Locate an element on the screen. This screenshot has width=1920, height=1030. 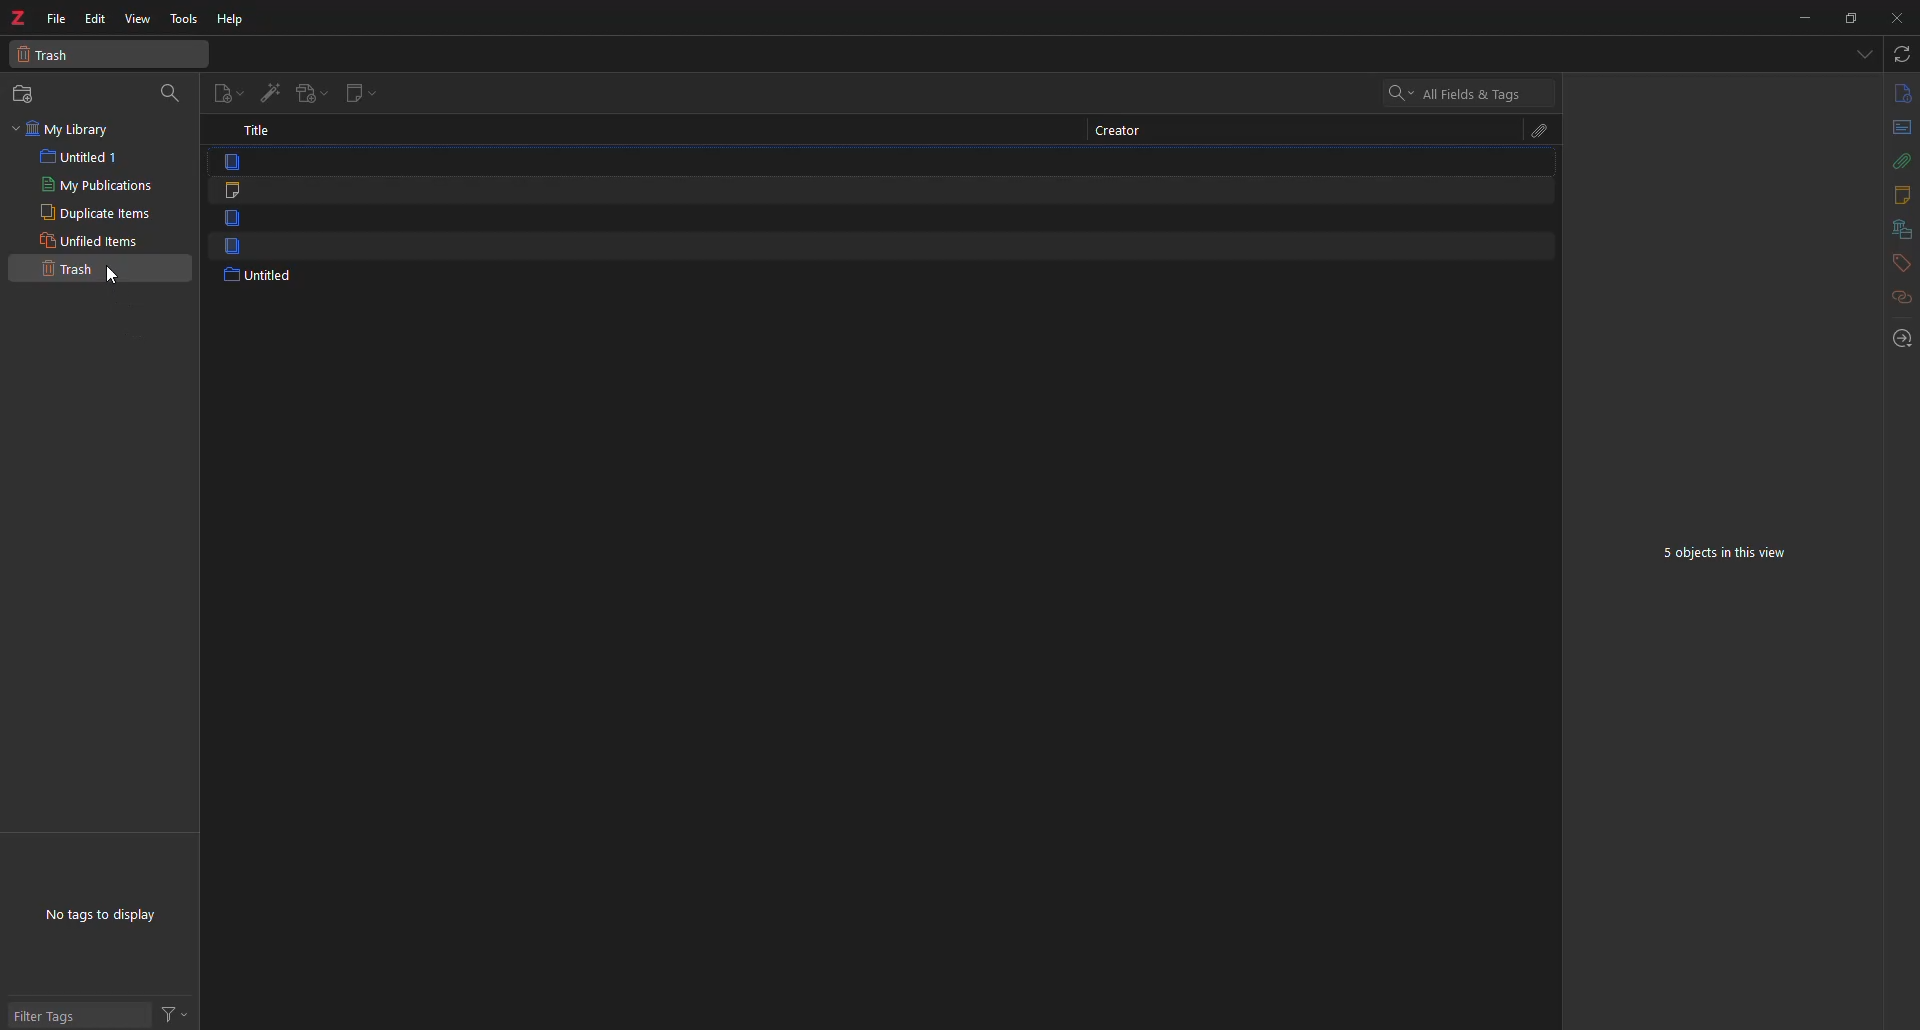
my pubications is located at coordinates (101, 185).